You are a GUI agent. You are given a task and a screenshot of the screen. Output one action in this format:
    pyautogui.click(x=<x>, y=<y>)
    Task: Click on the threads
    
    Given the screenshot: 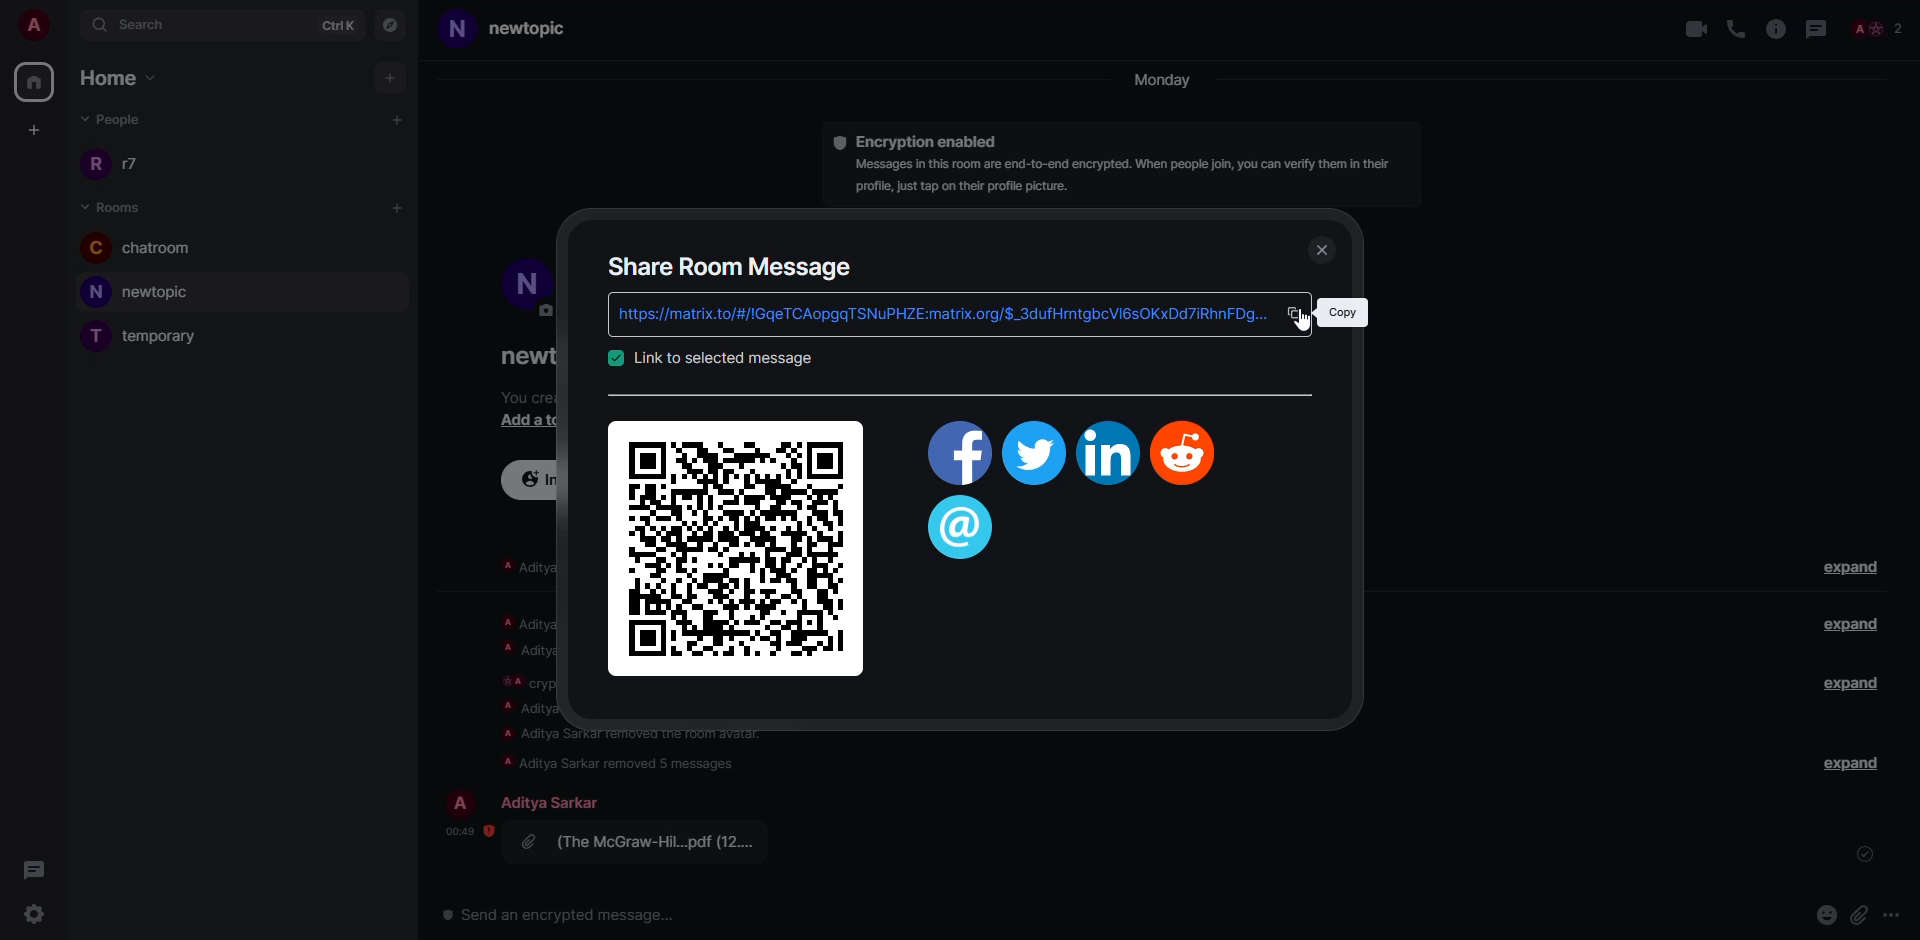 What is the action you would take?
    pyautogui.click(x=33, y=869)
    